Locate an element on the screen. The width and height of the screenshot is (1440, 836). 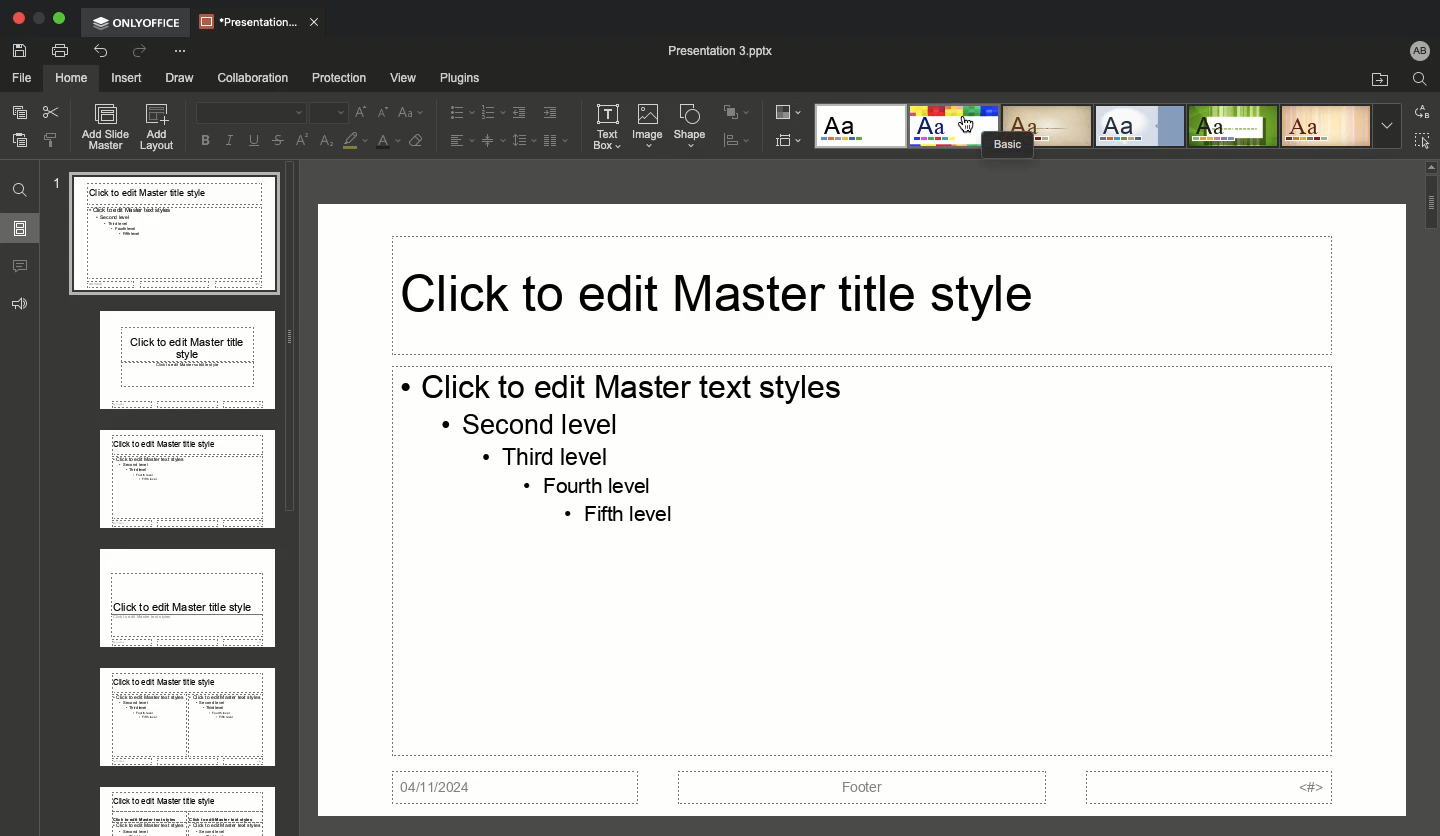
OnlyOffice is located at coordinates (139, 22).